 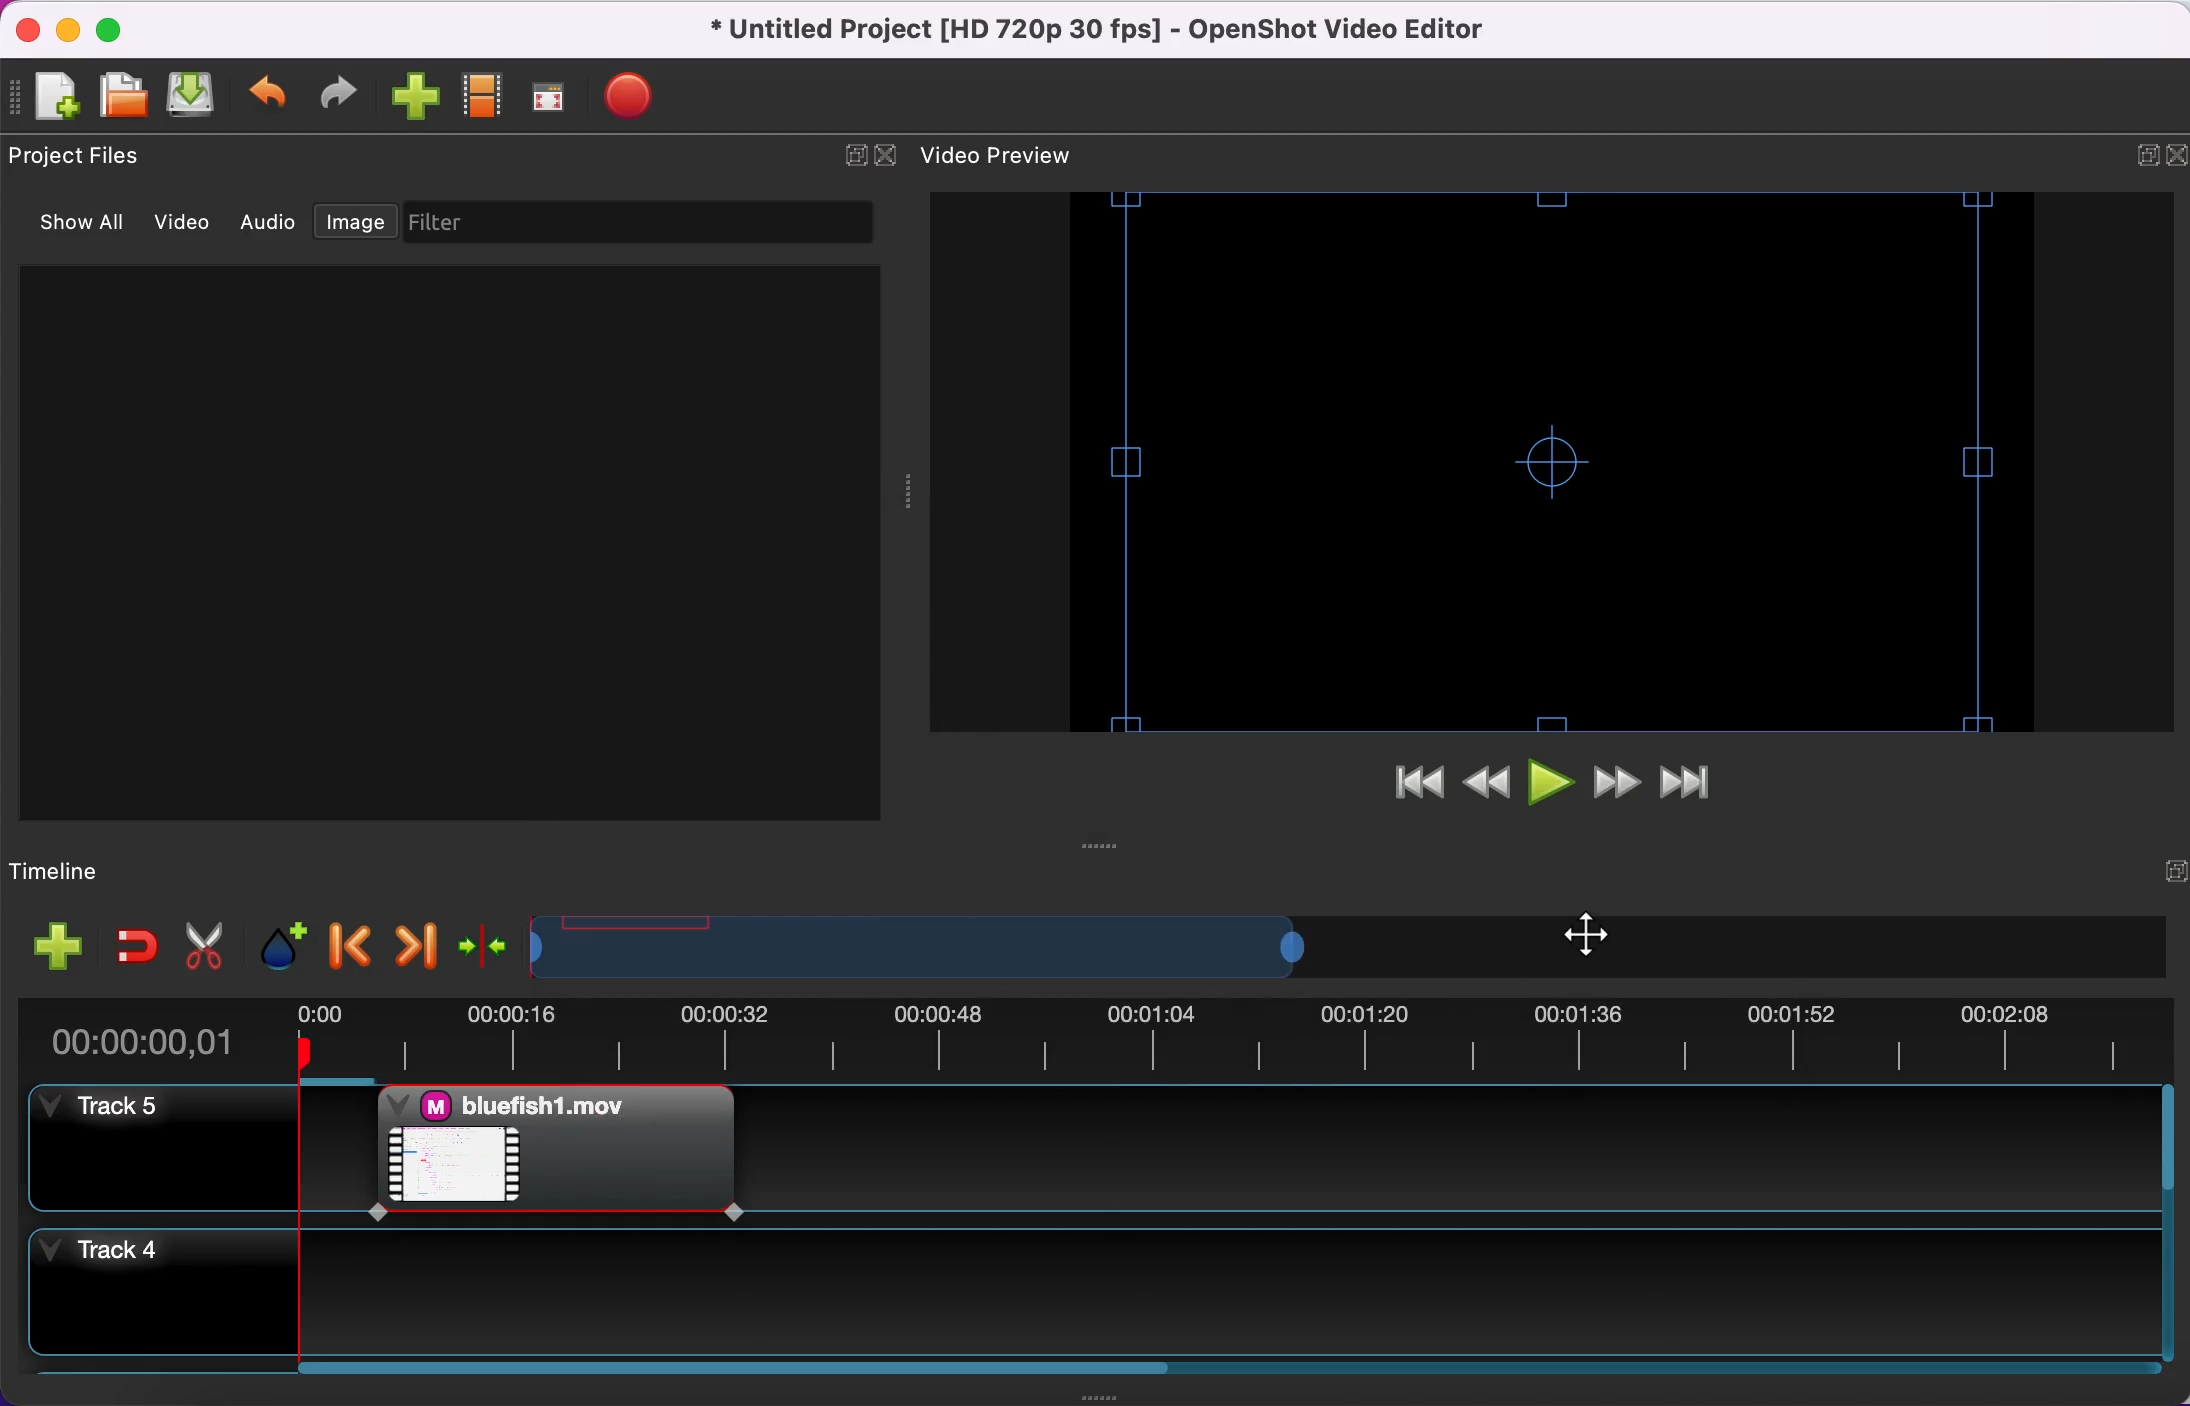 What do you see at coordinates (29, 29) in the screenshot?
I see `close` at bounding box center [29, 29].